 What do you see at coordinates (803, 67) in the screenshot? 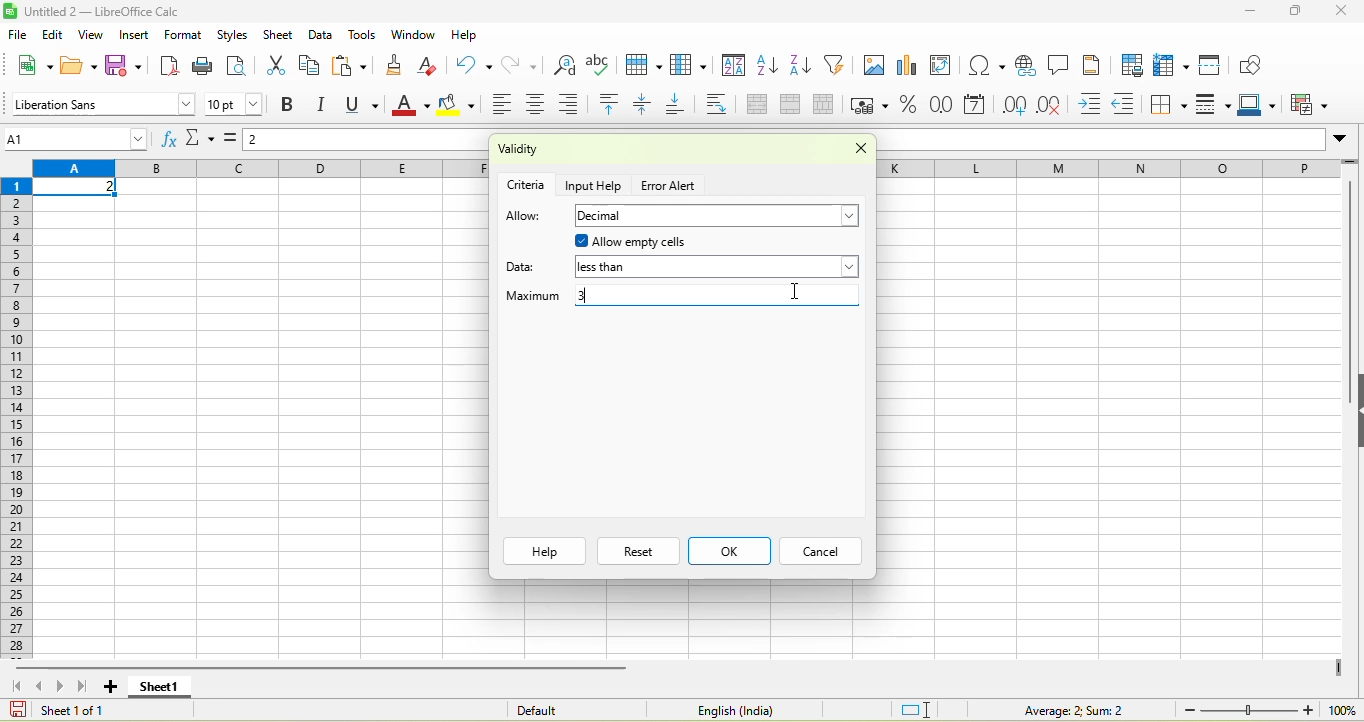
I see `sort descending` at bounding box center [803, 67].